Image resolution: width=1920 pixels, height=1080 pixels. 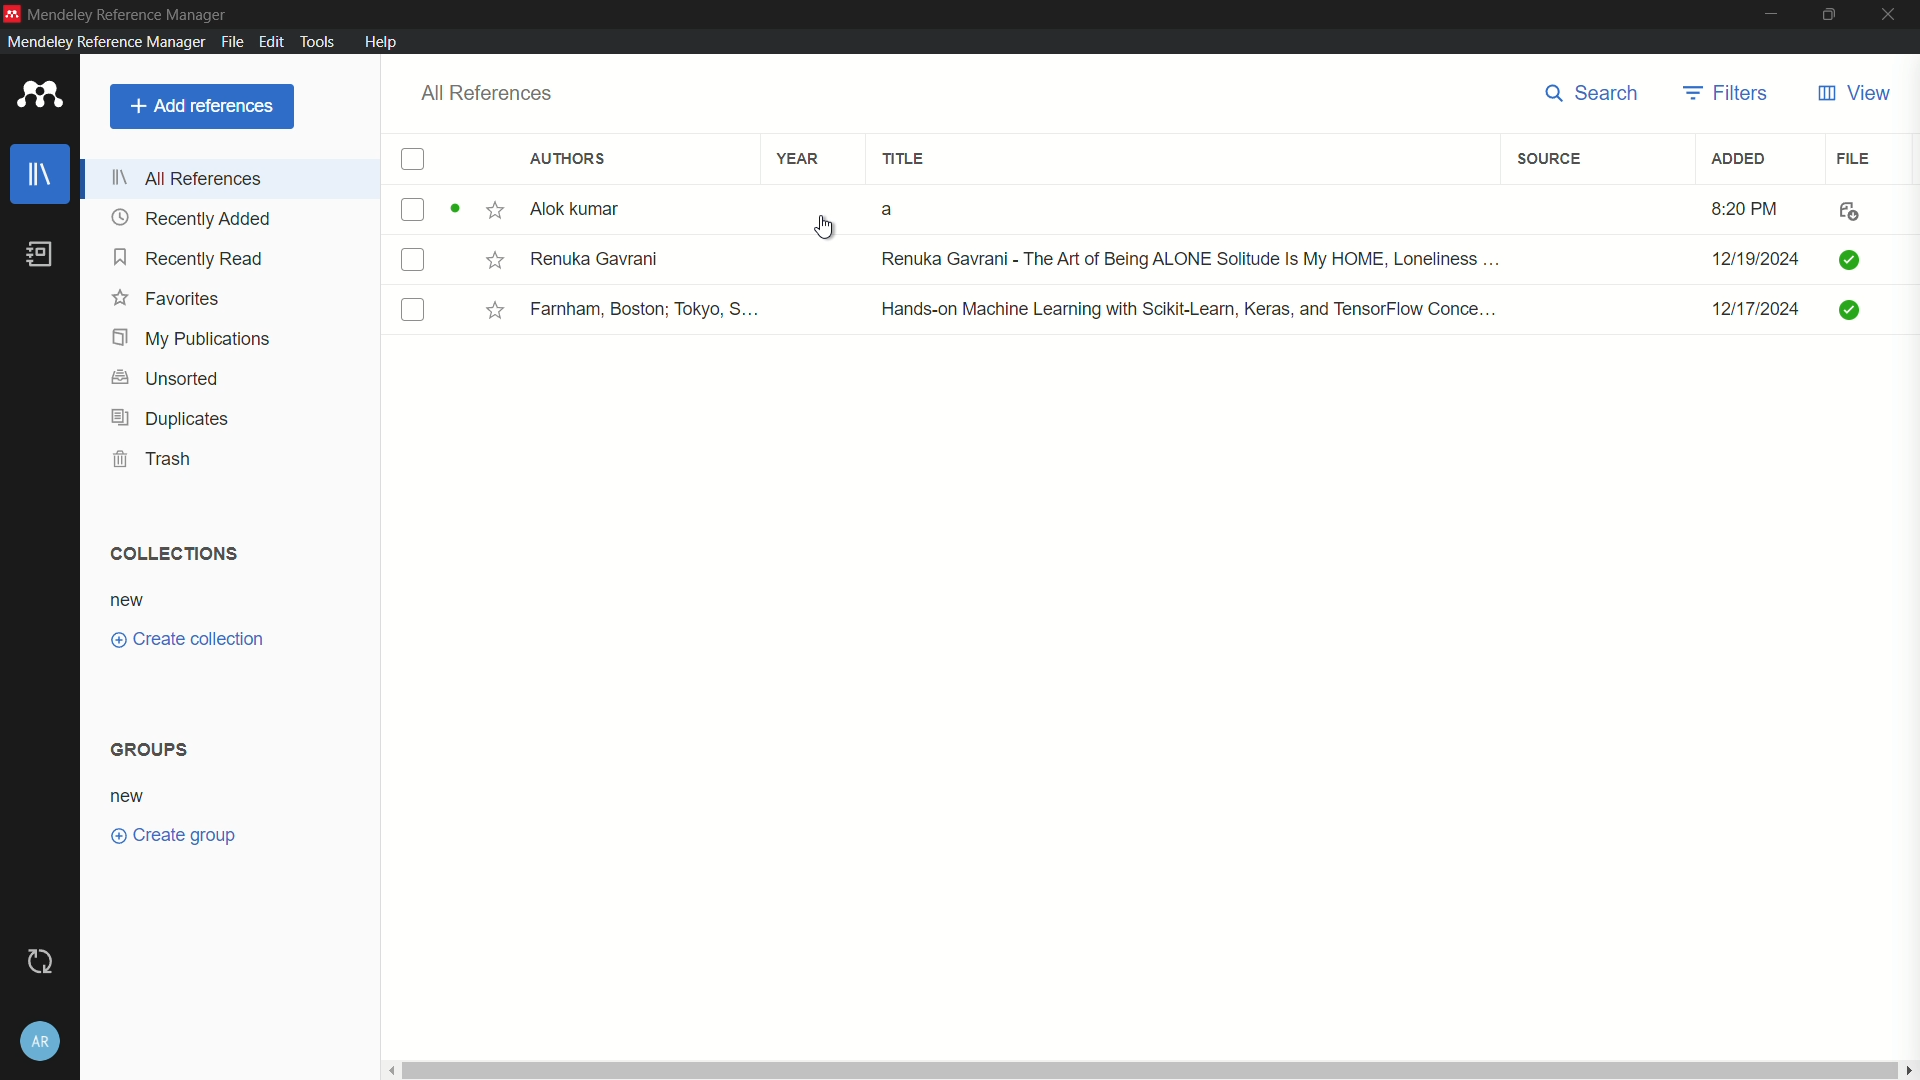 I want to click on close app, so click(x=1892, y=15).